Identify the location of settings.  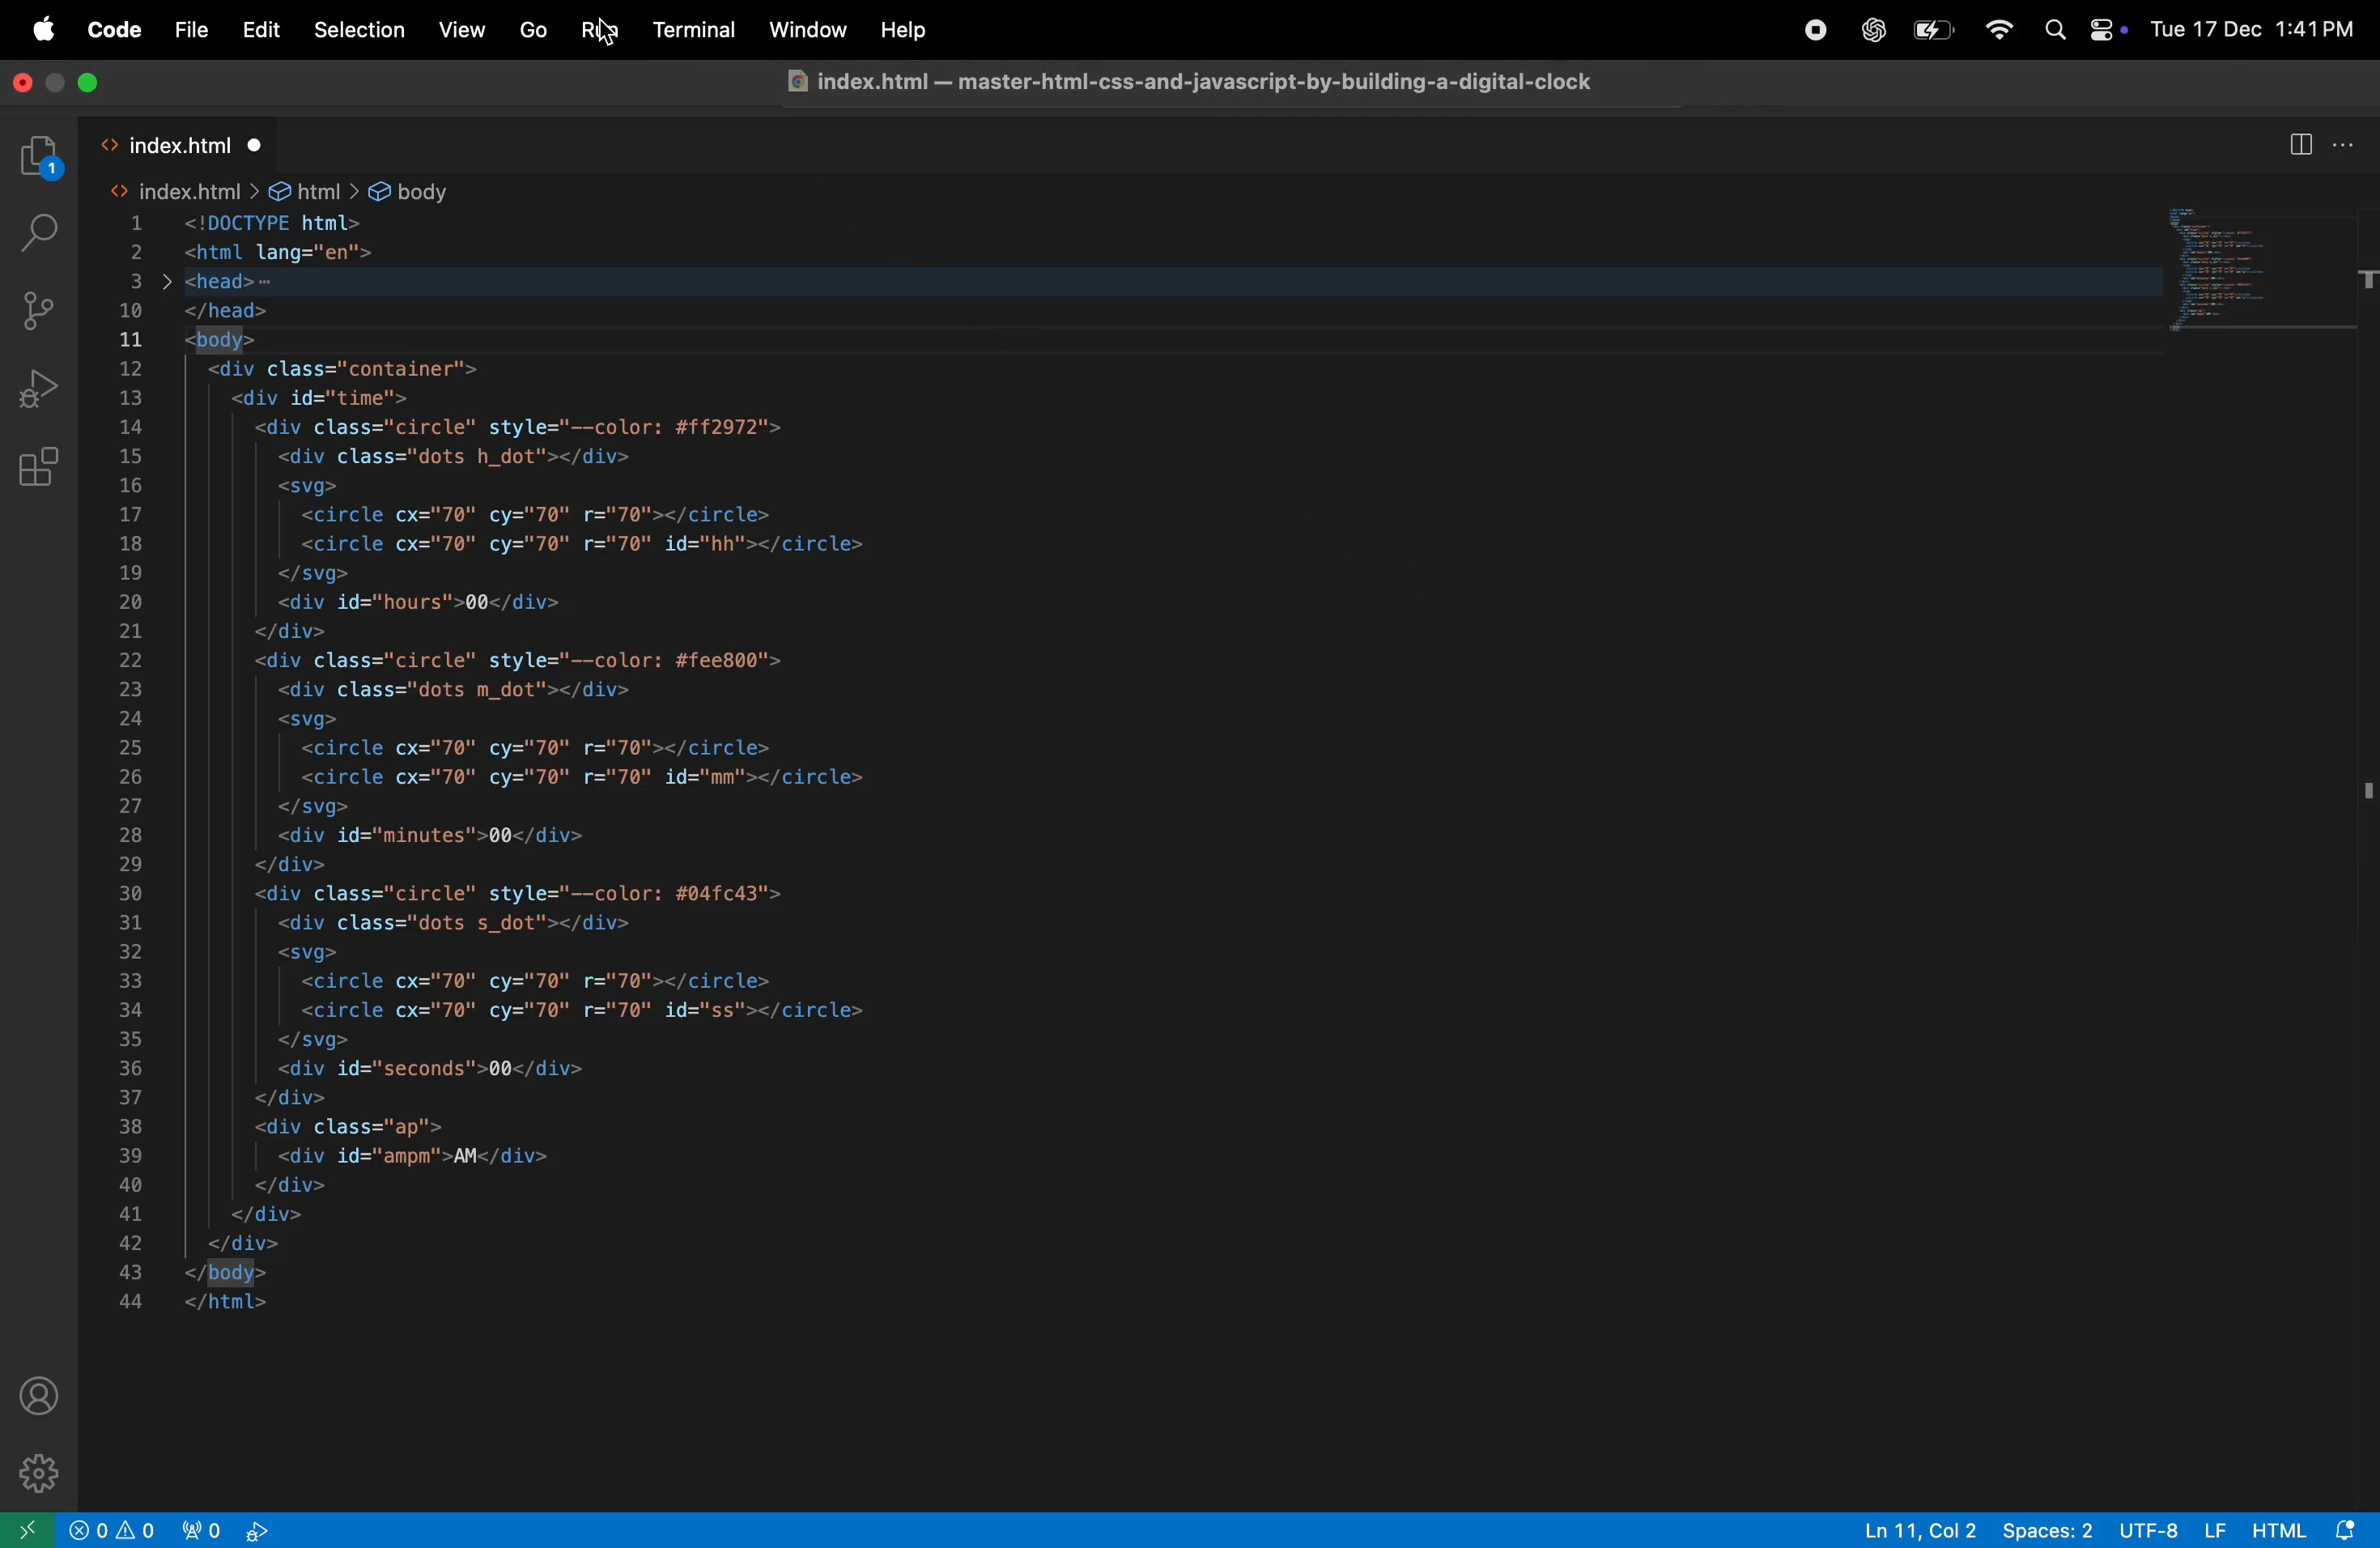
(34, 1470).